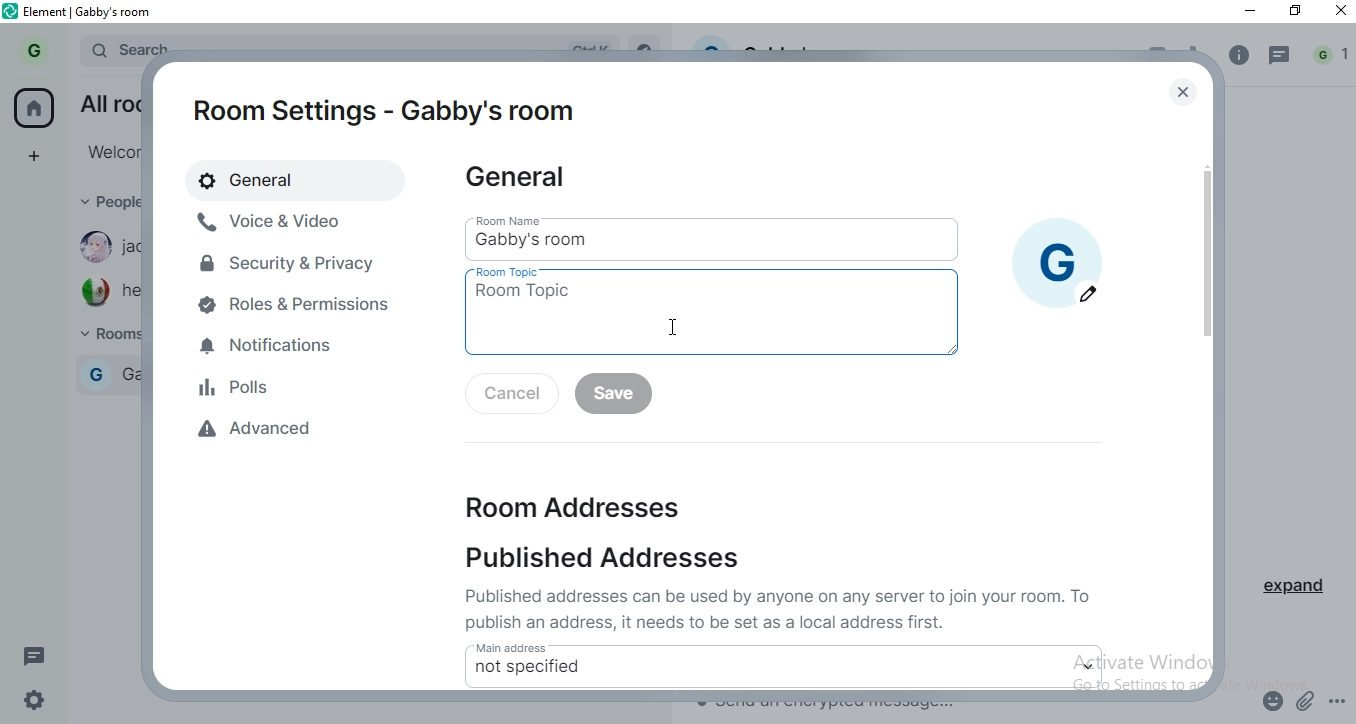 Image resolution: width=1356 pixels, height=724 pixels. I want to click on attachment, so click(1307, 700).